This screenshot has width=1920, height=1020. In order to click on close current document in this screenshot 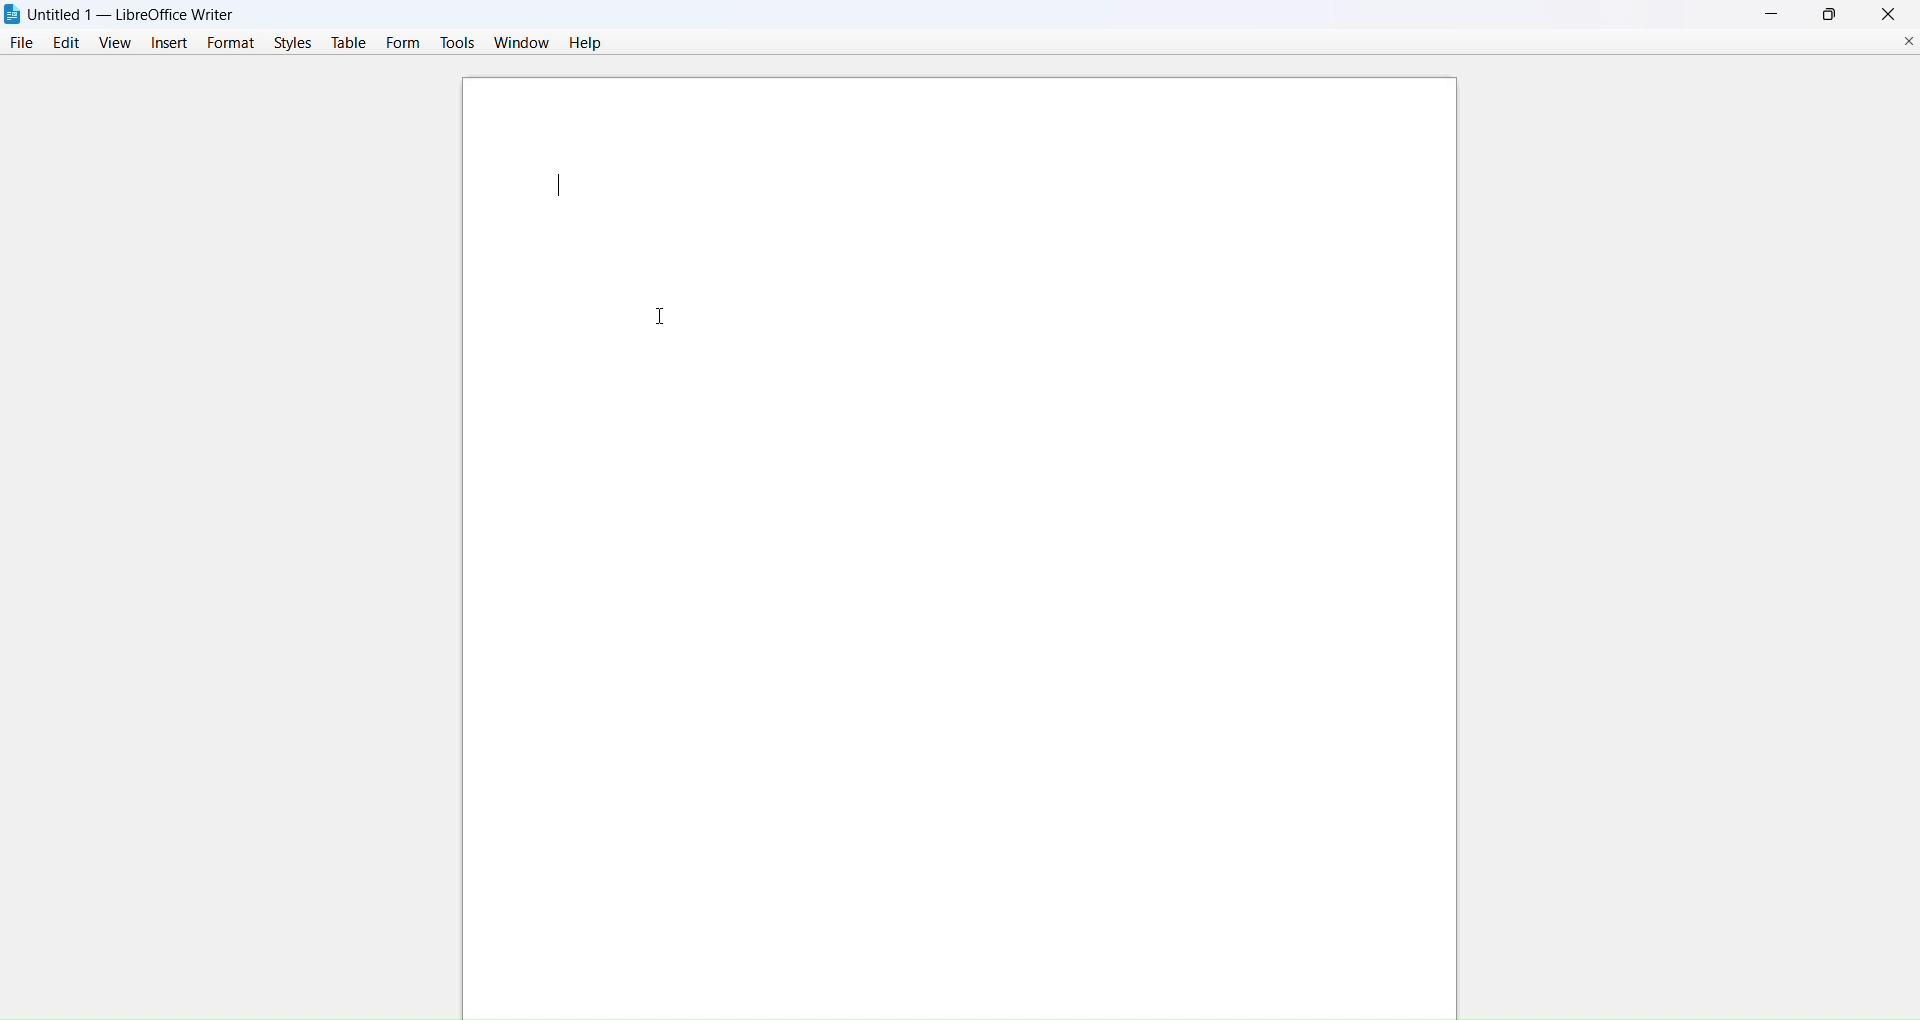, I will do `click(1909, 44)`.